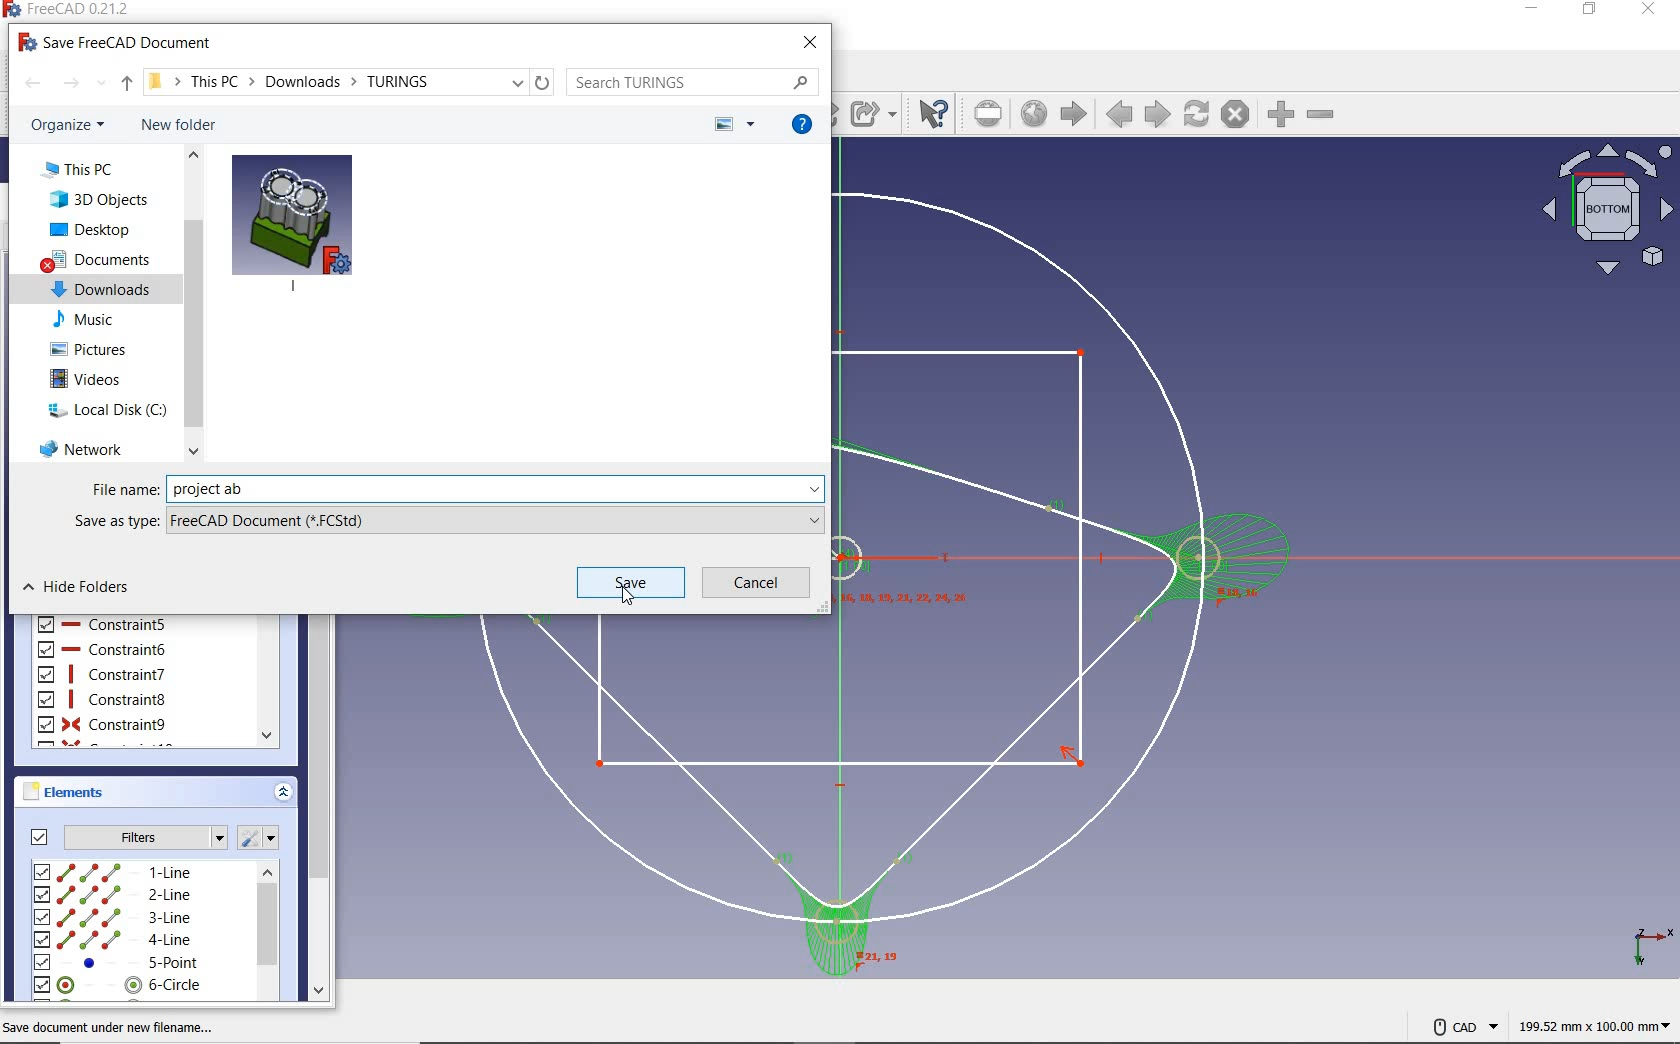 This screenshot has height=1044, width=1680. I want to click on maximize, so click(1589, 10).